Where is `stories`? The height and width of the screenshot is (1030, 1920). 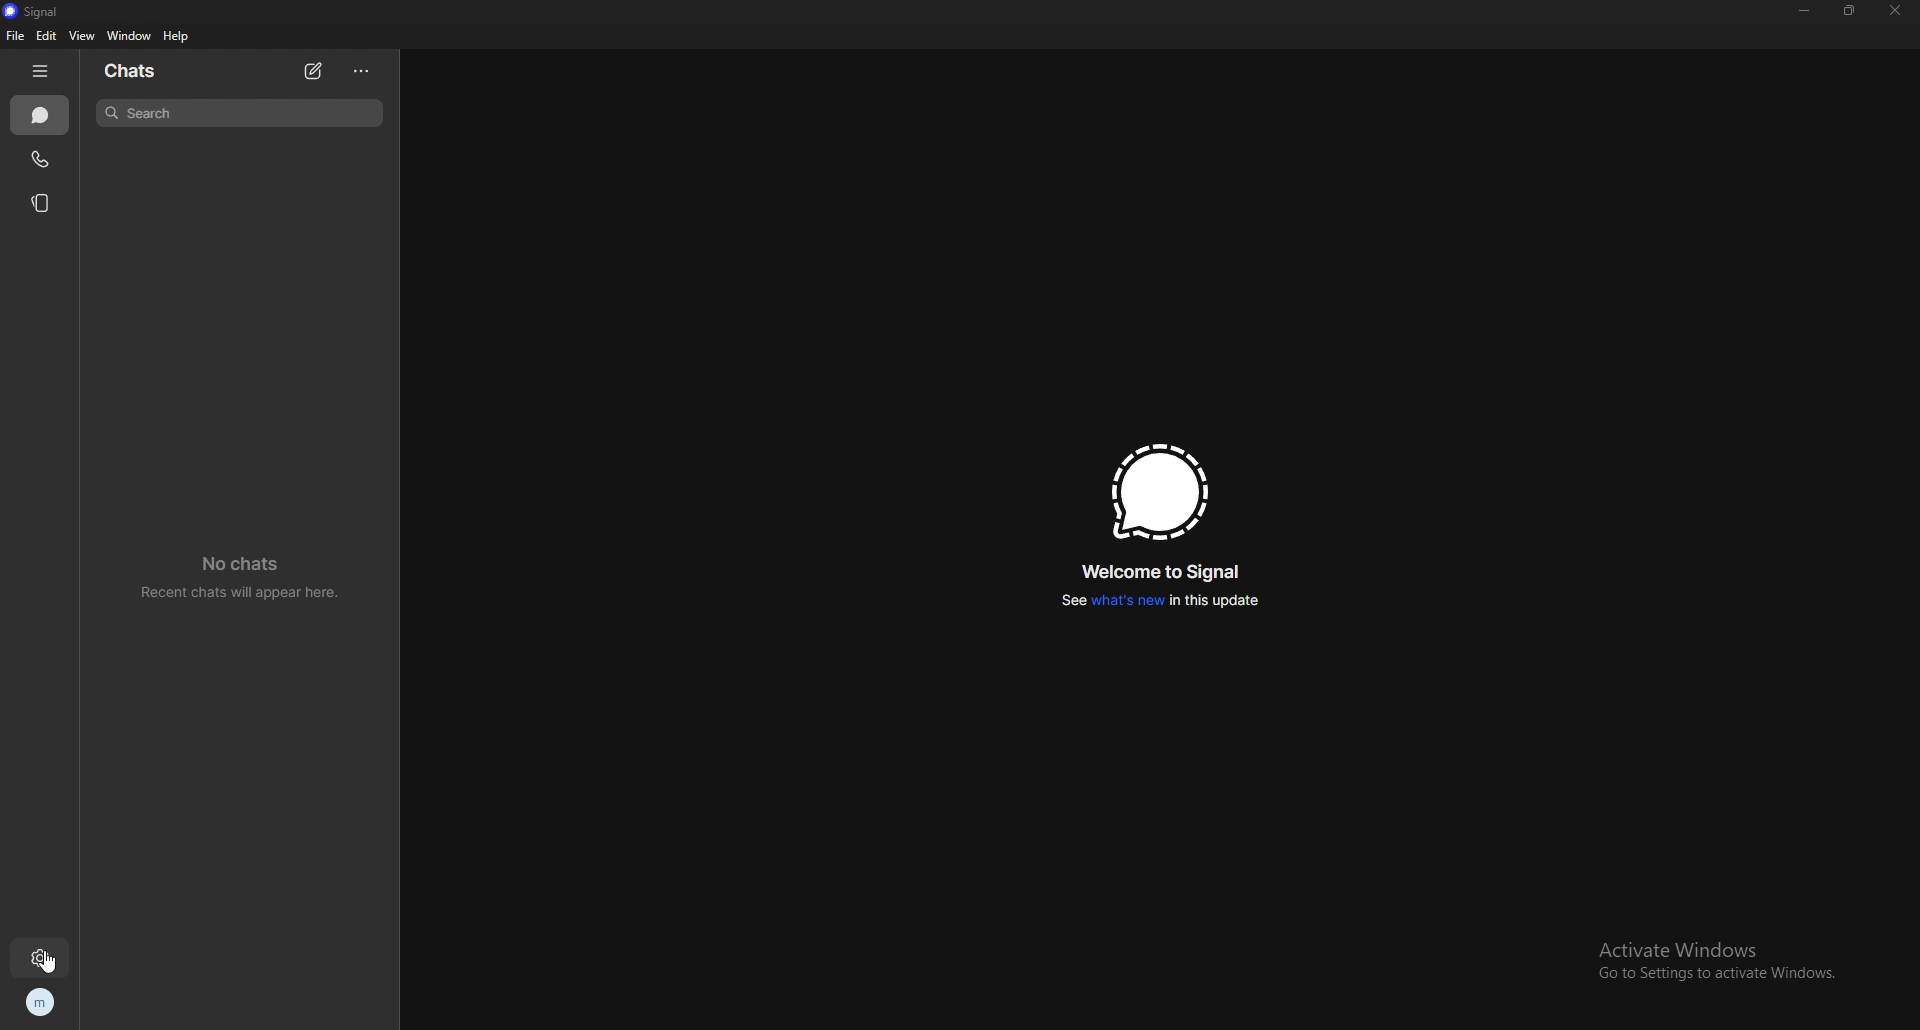 stories is located at coordinates (42, 202).